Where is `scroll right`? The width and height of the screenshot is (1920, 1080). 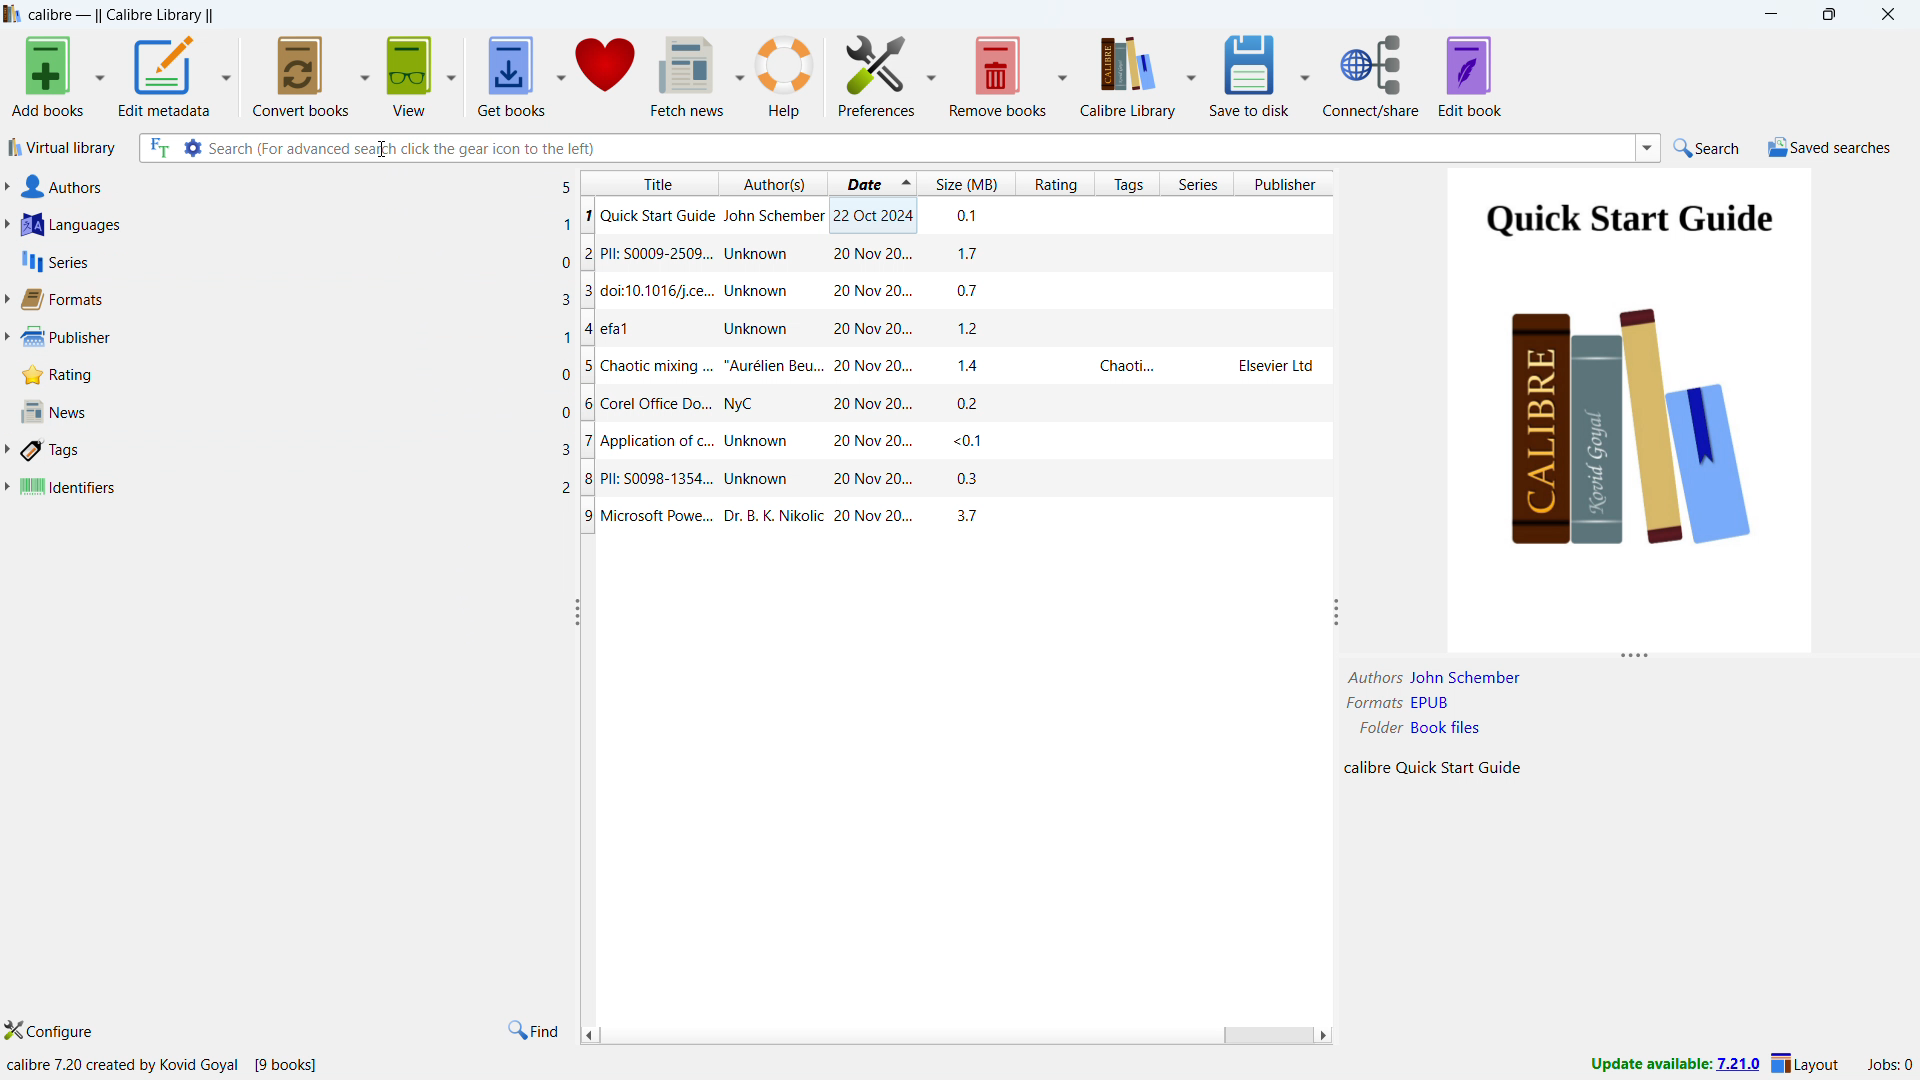
scroll right is located at coordinates (1326, 1035).